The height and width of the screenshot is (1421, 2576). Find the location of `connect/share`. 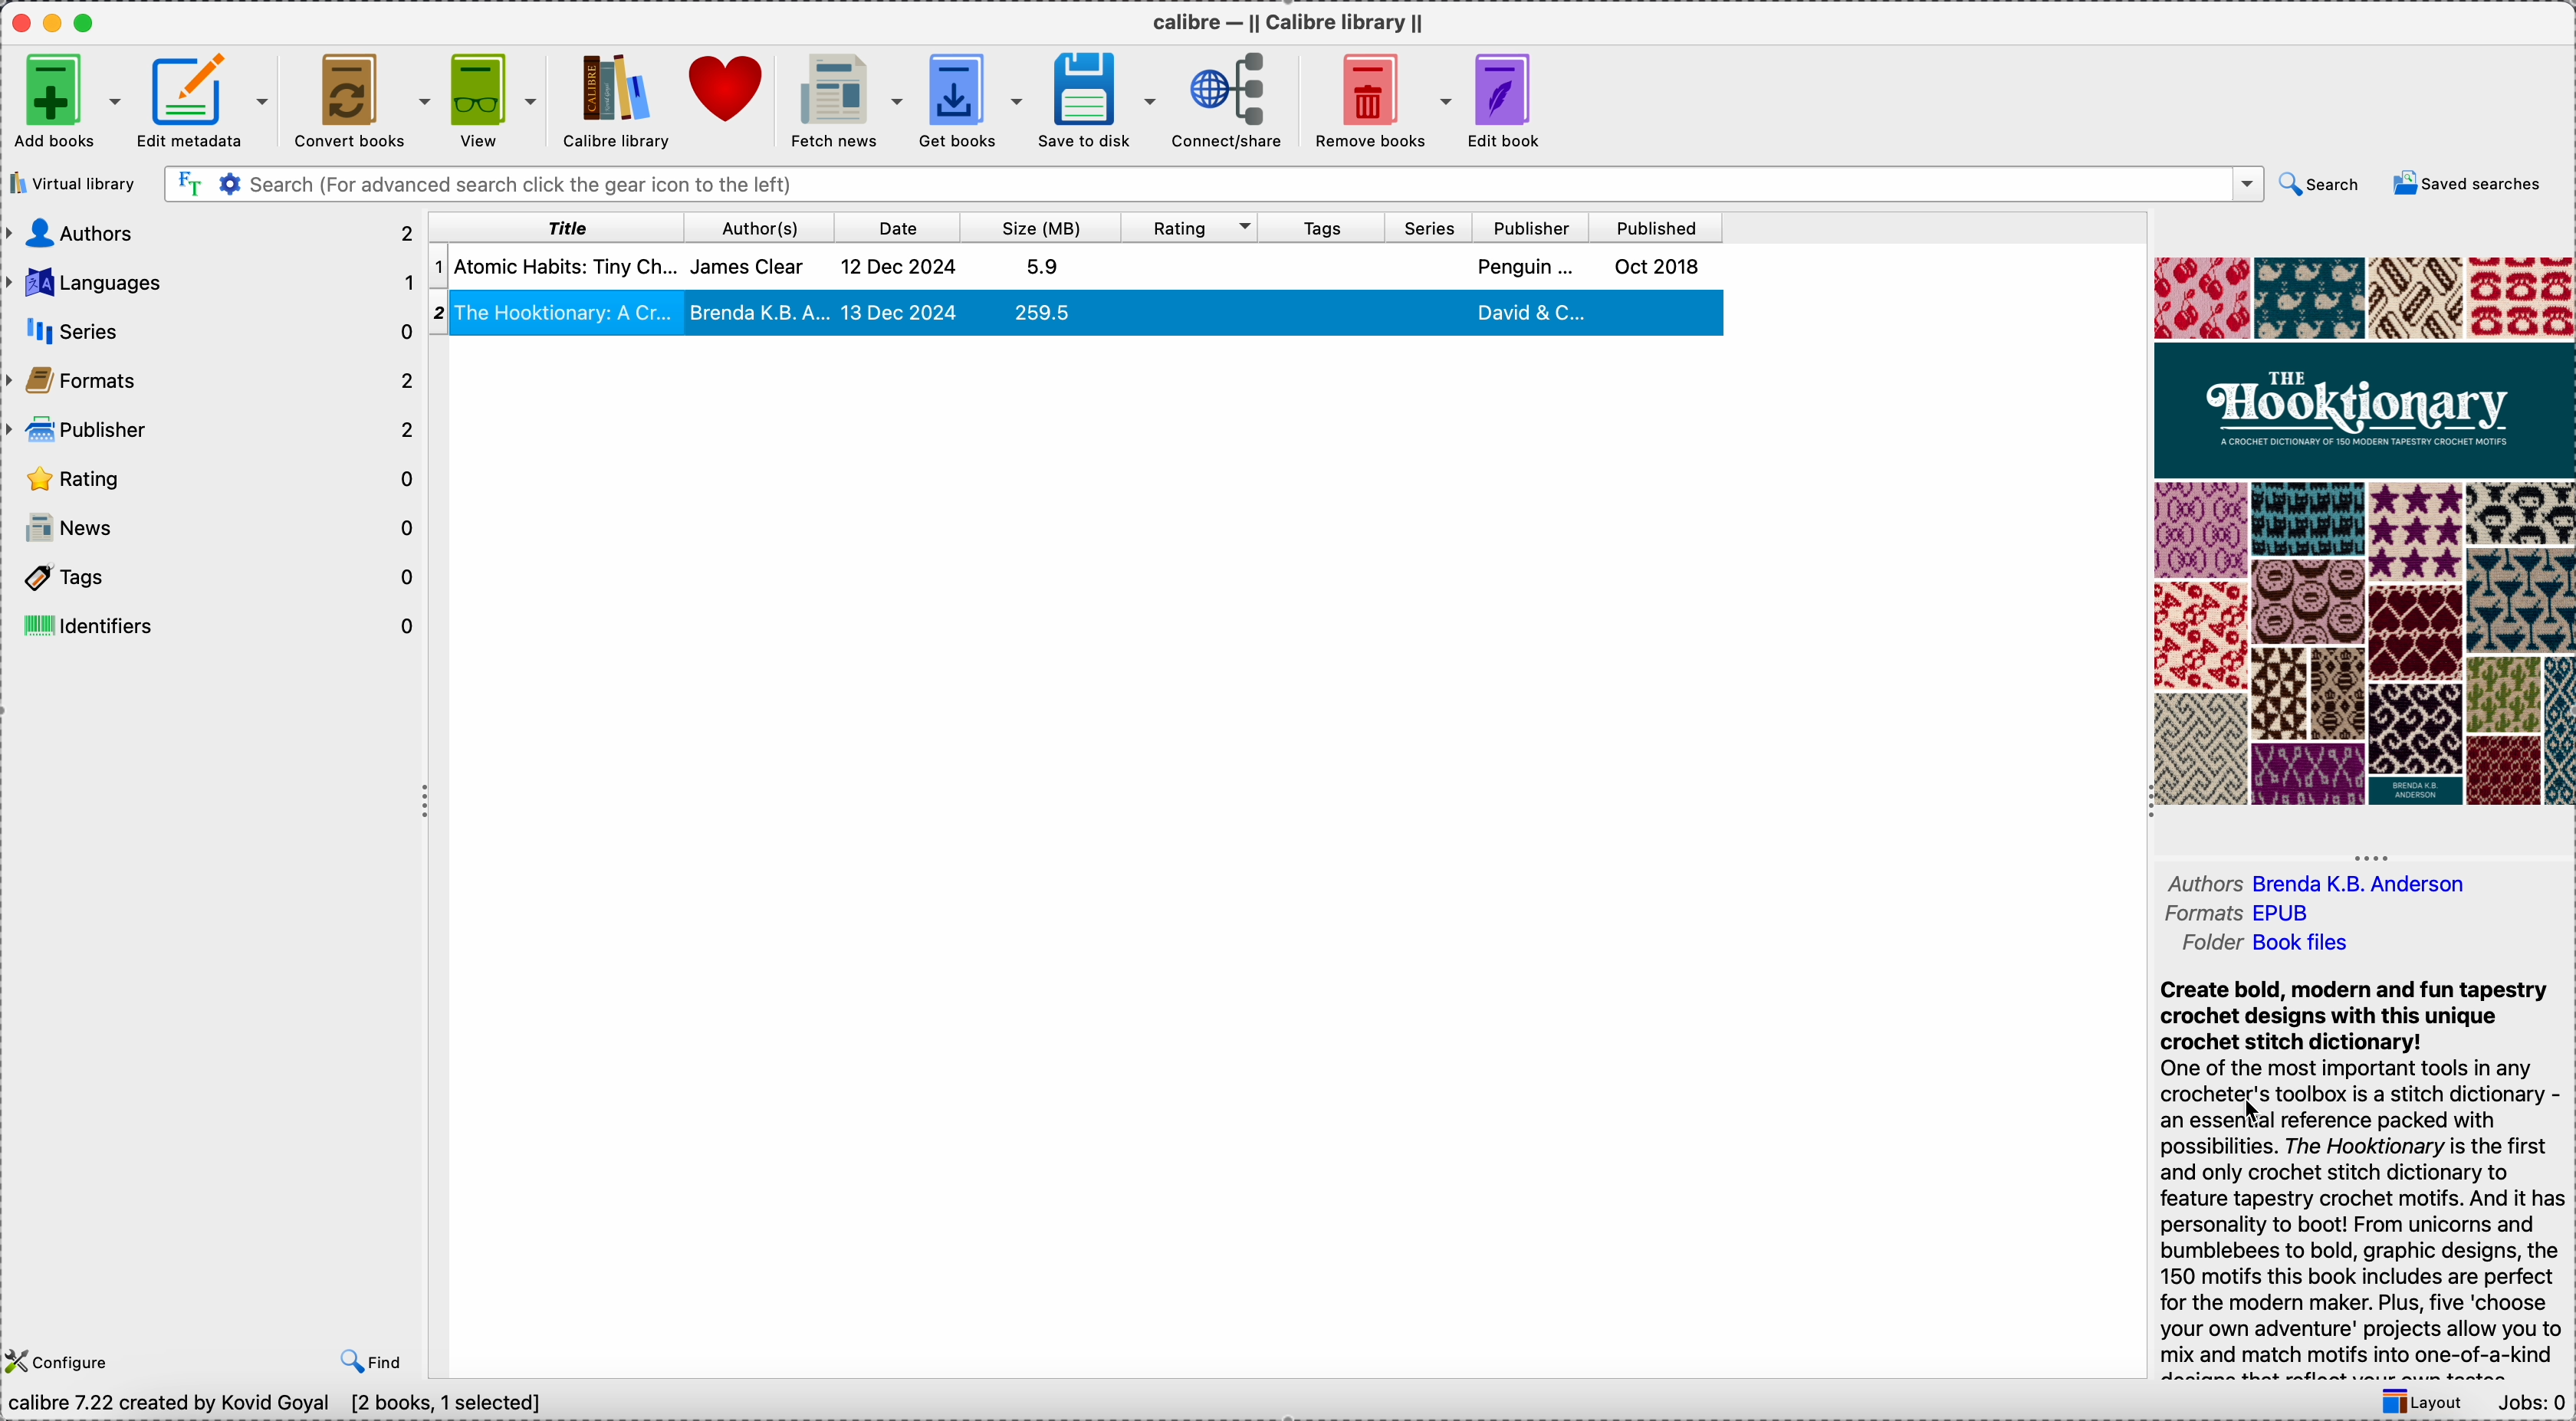

connect/share is located at coordinates (1235, 101).